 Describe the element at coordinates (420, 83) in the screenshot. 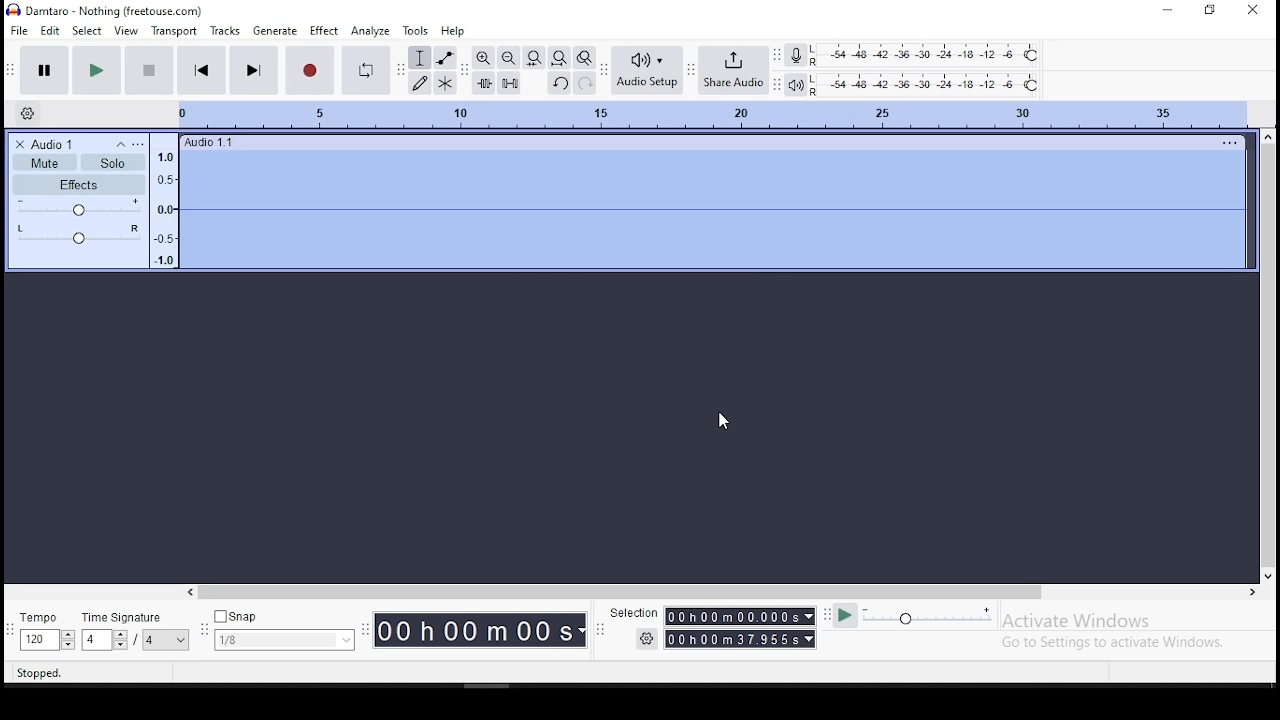

I see `draw tool` at that location.